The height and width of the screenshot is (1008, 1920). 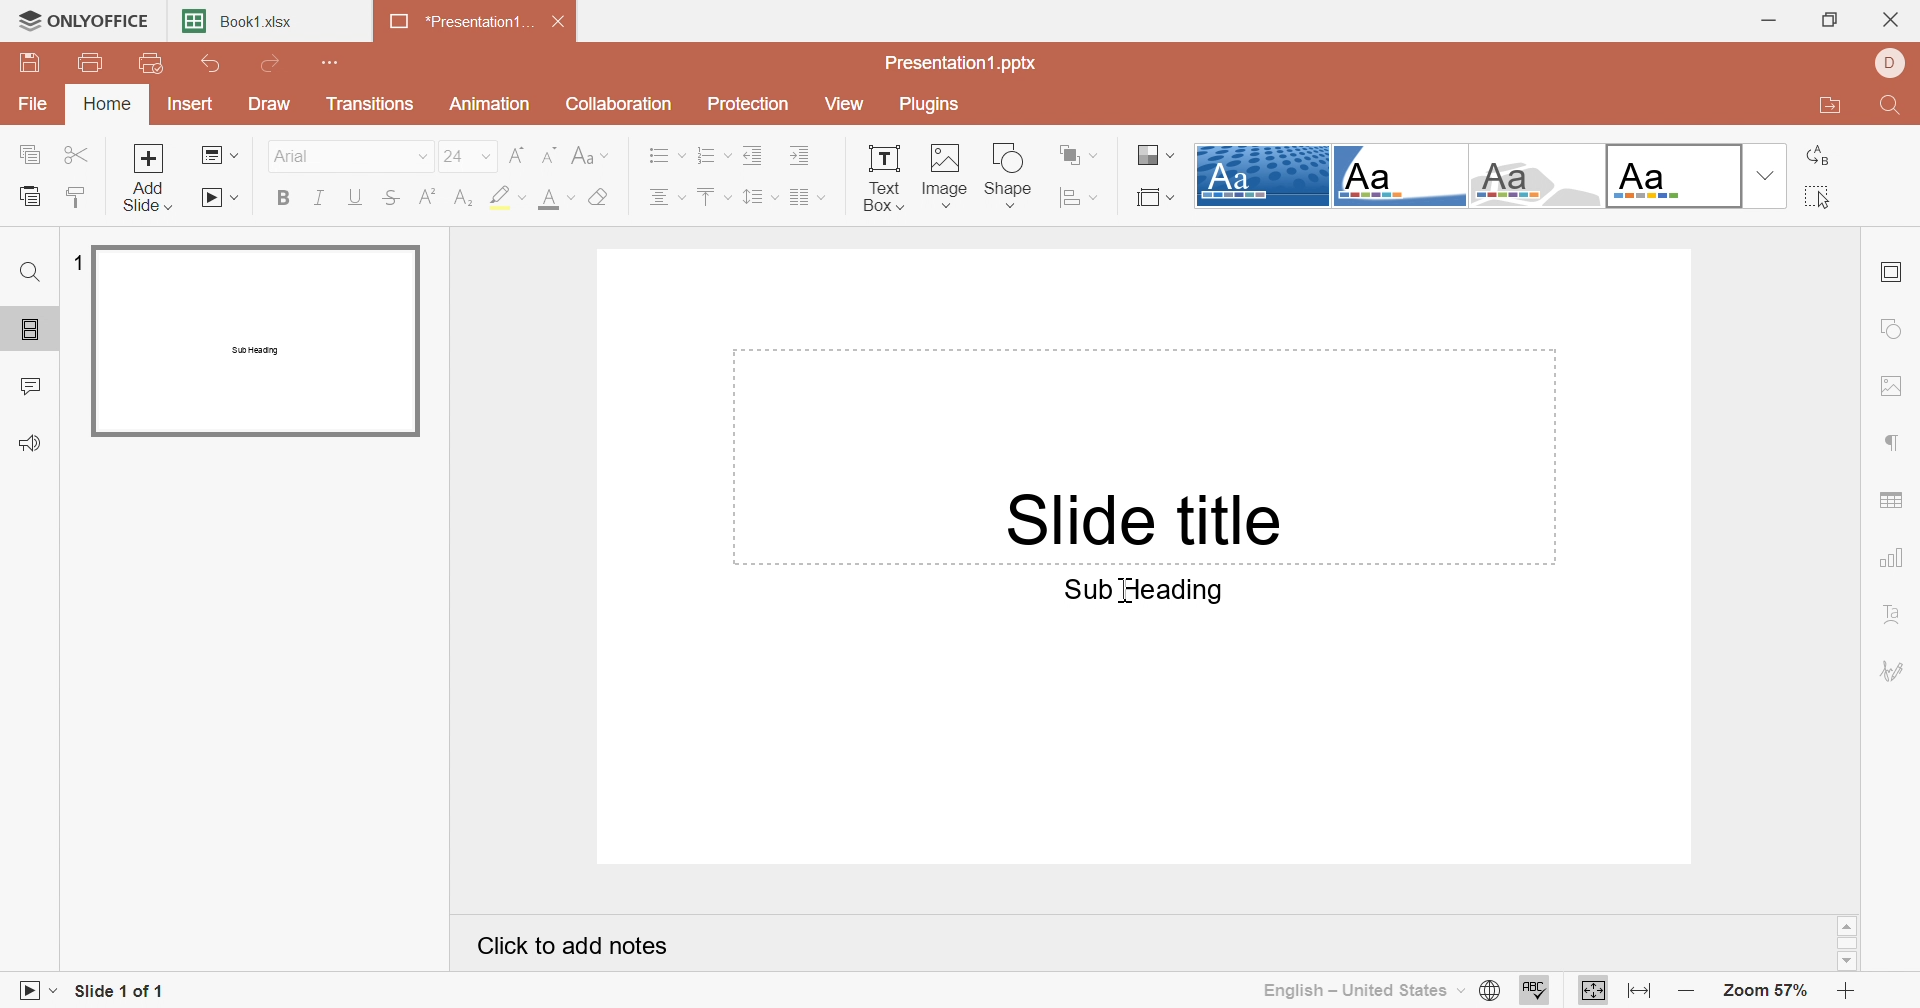 I want to click on Print, so click(x=91, y=62).